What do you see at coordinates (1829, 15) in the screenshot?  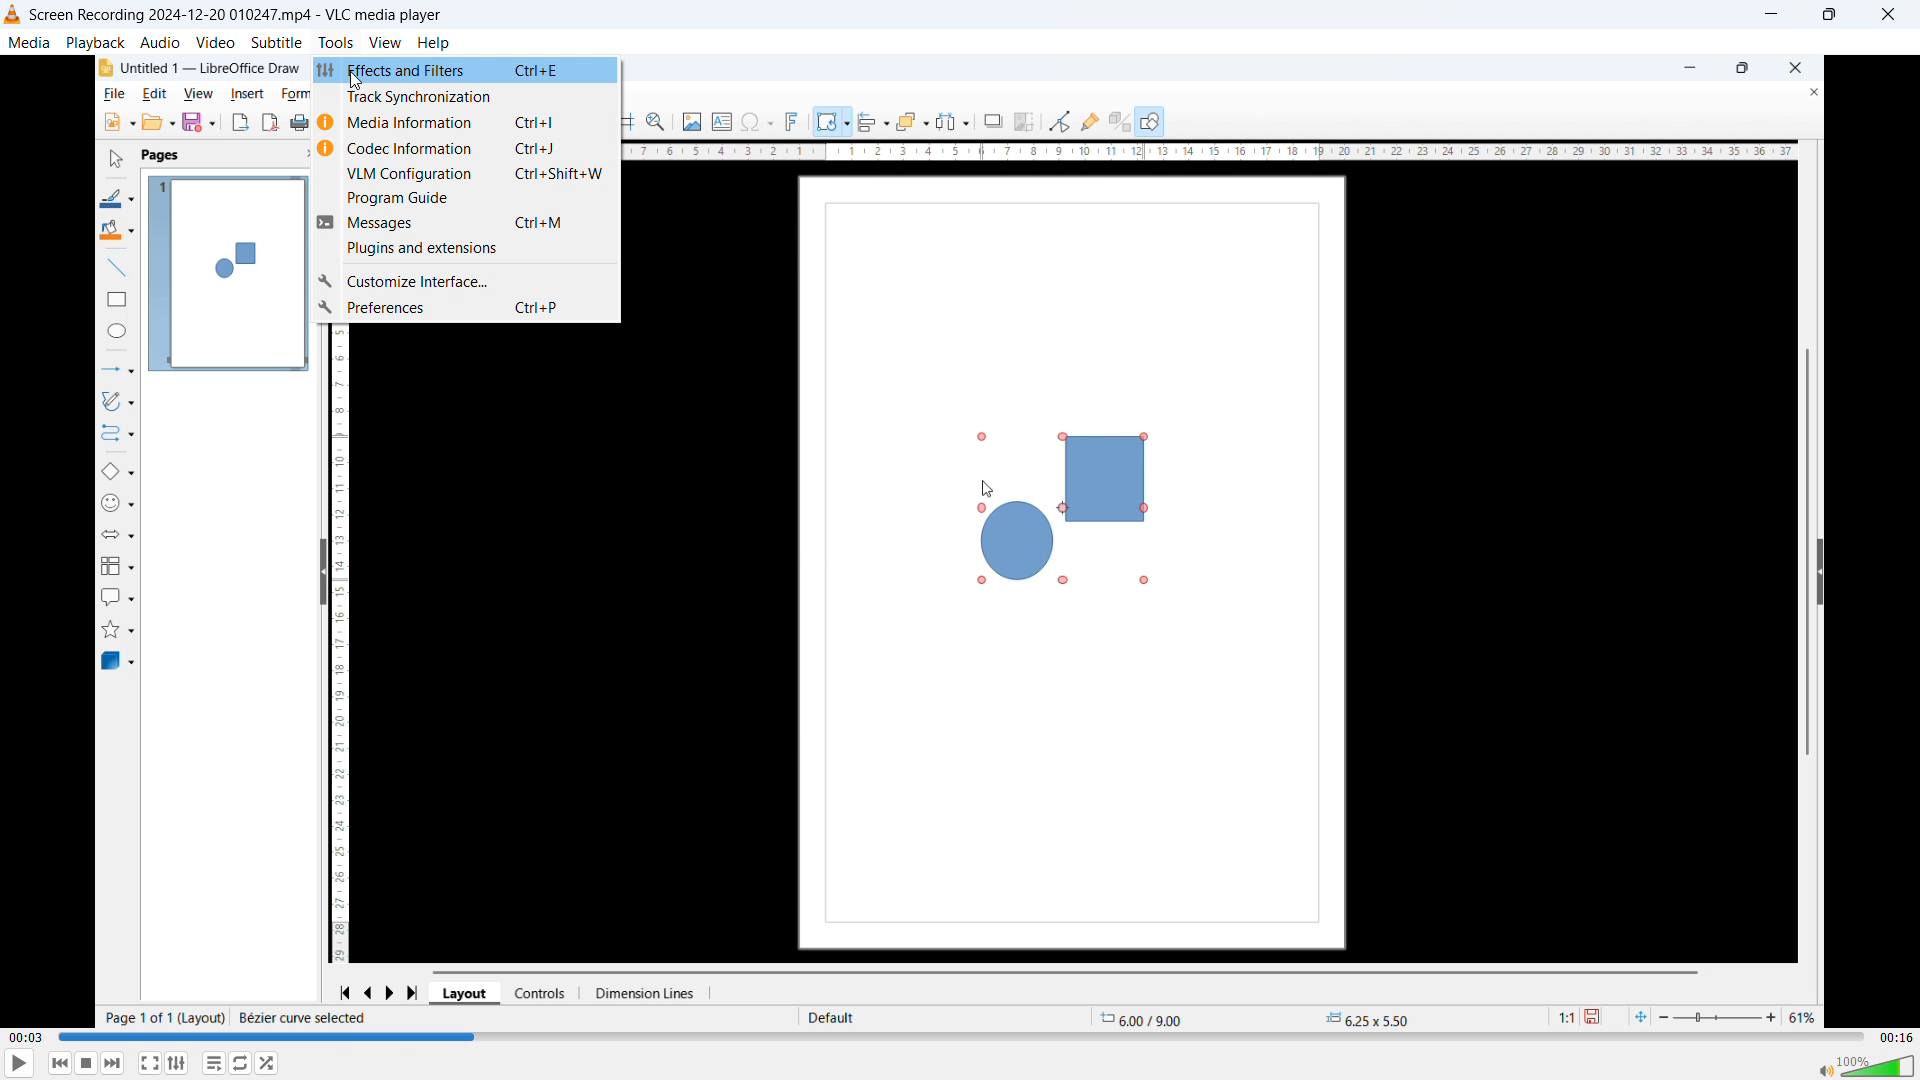 I see `Maximize ` at bounding box center [1829, 15].